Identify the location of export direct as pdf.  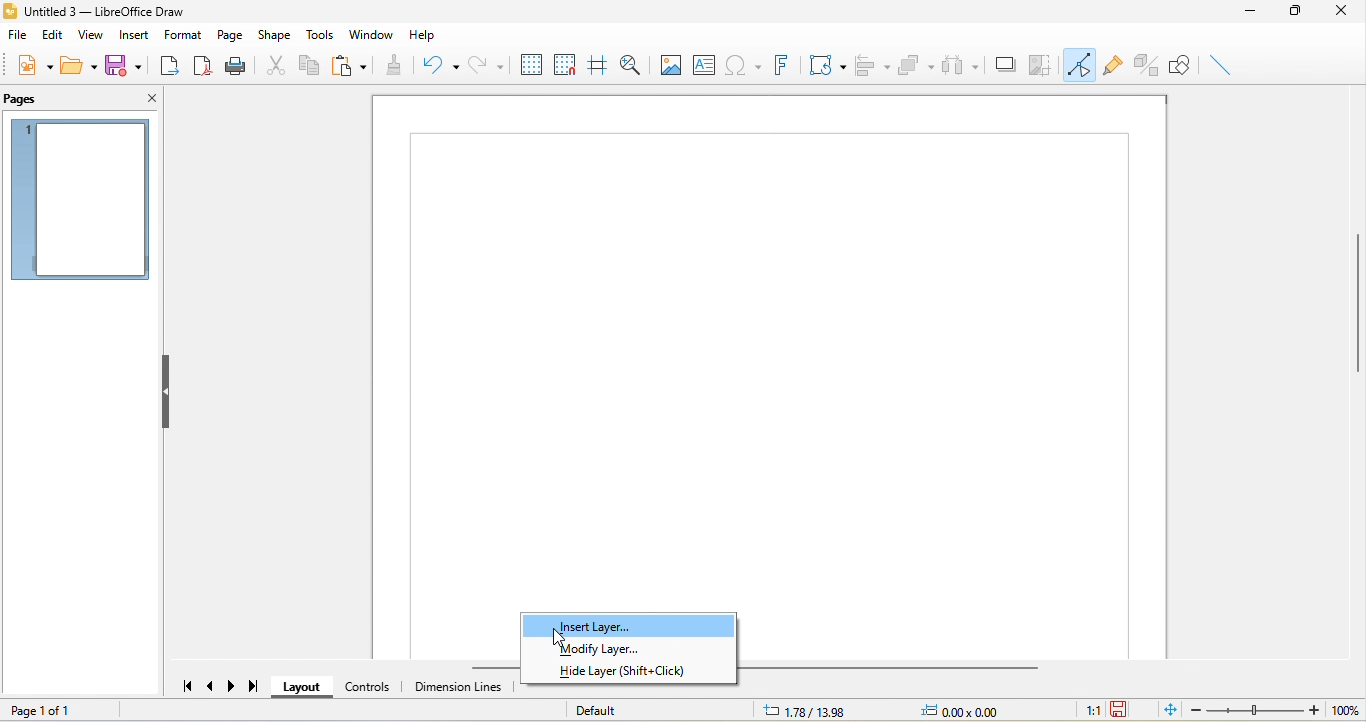
(203, 65).